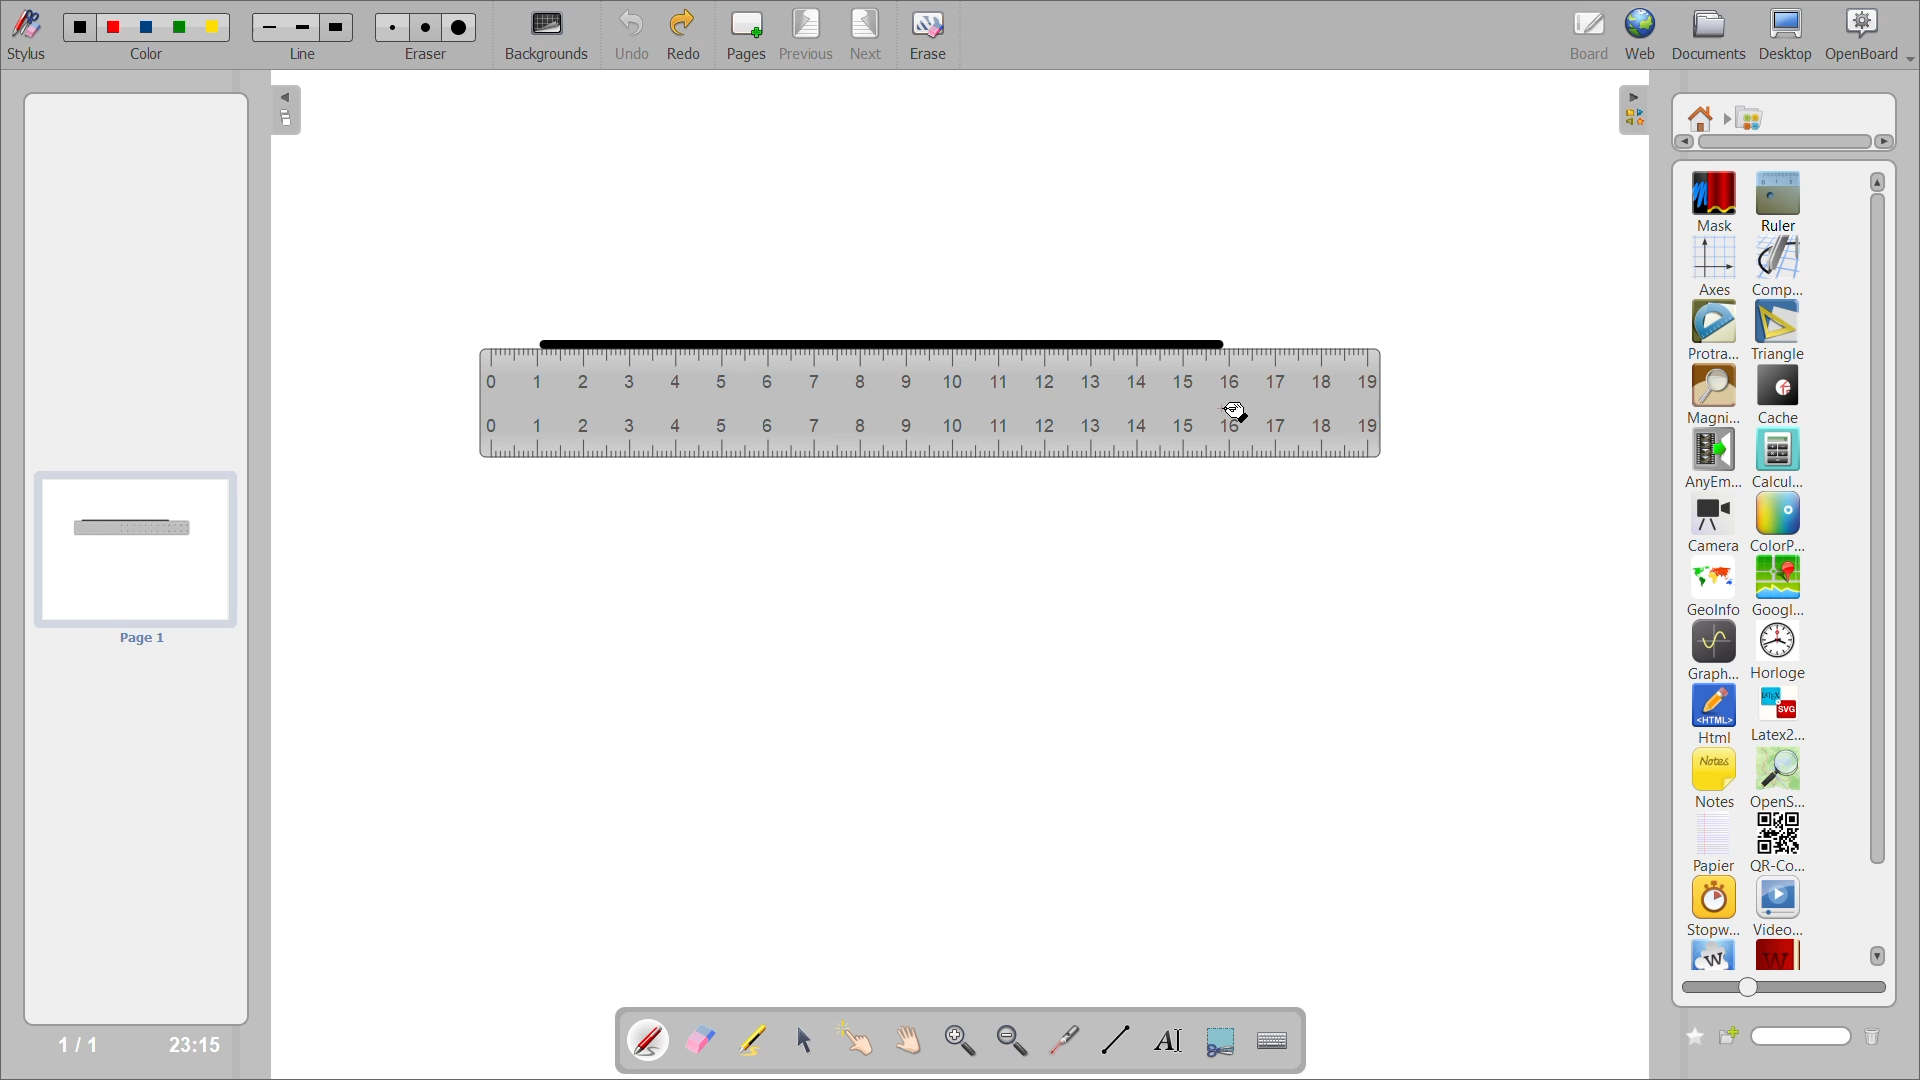 Image resolution: width=1920 pixels, height=1080 pixels. Describe the element at coordinates (1715, 777) in the screenshot. I see `notes` at that location.